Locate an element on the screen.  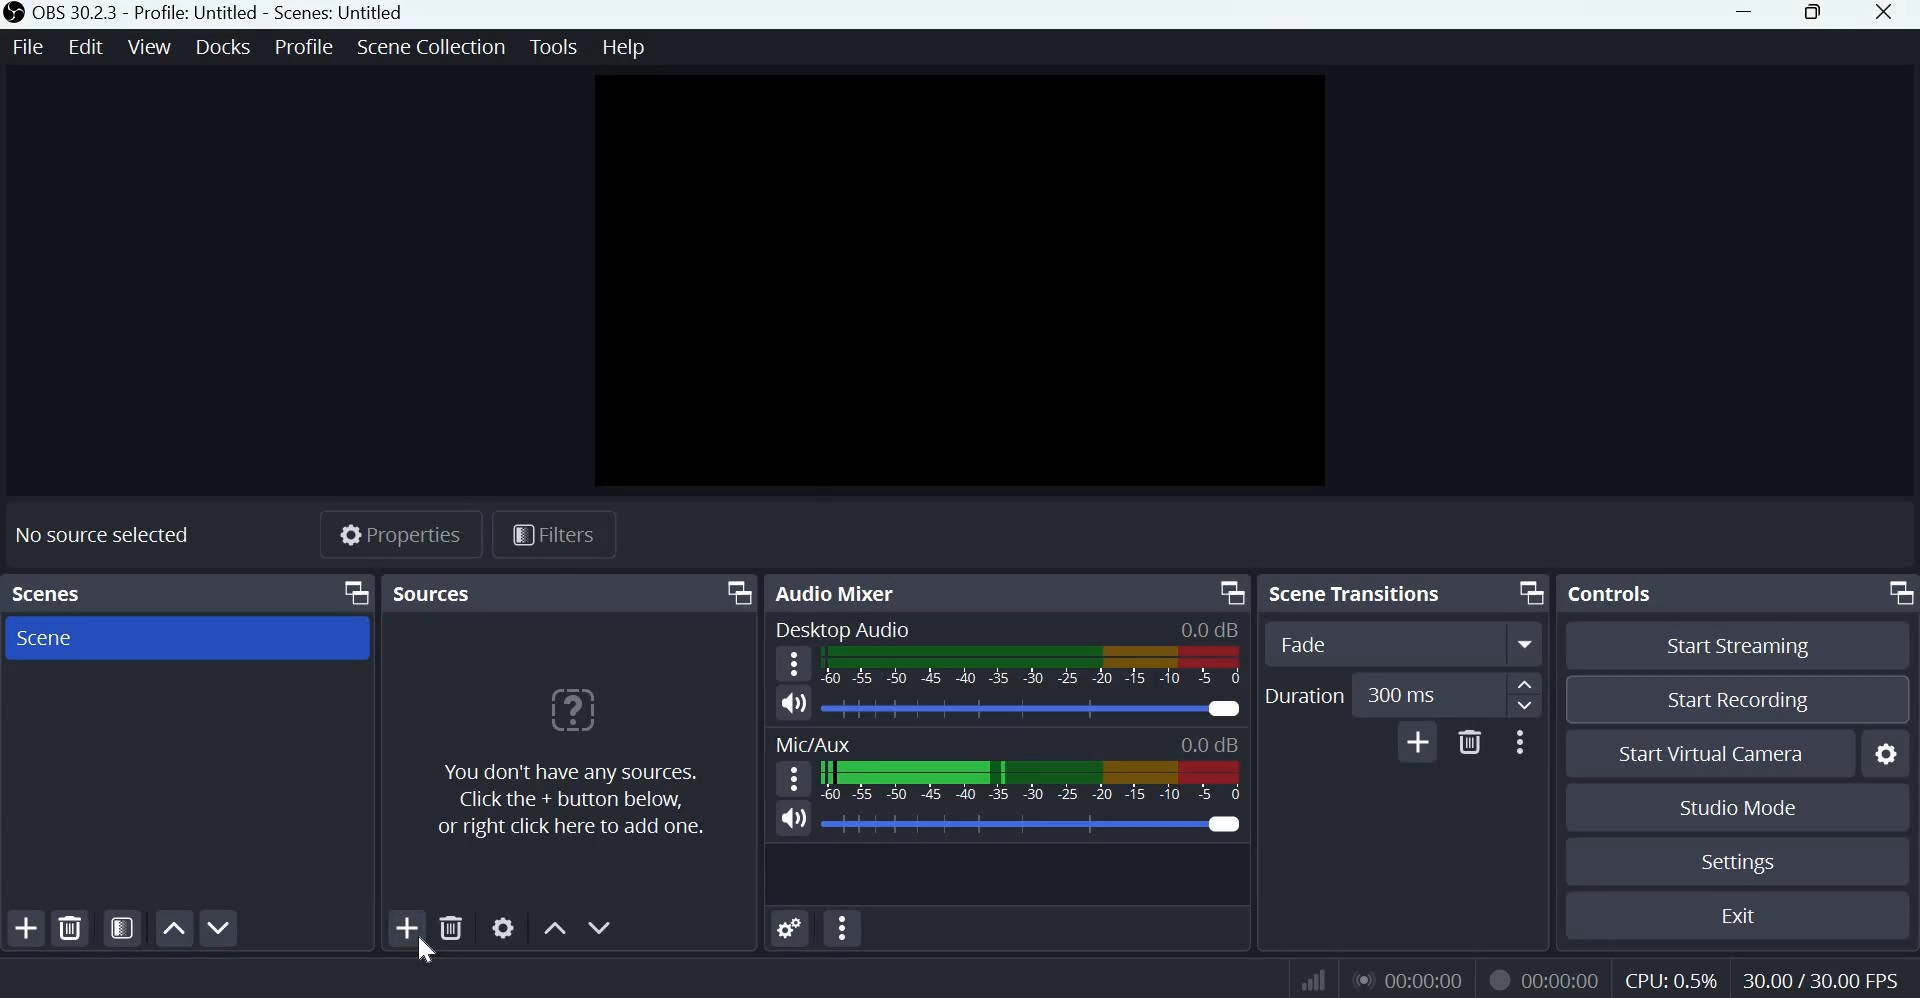
CPU: 0.5% is located at coordinates (1669, 976).